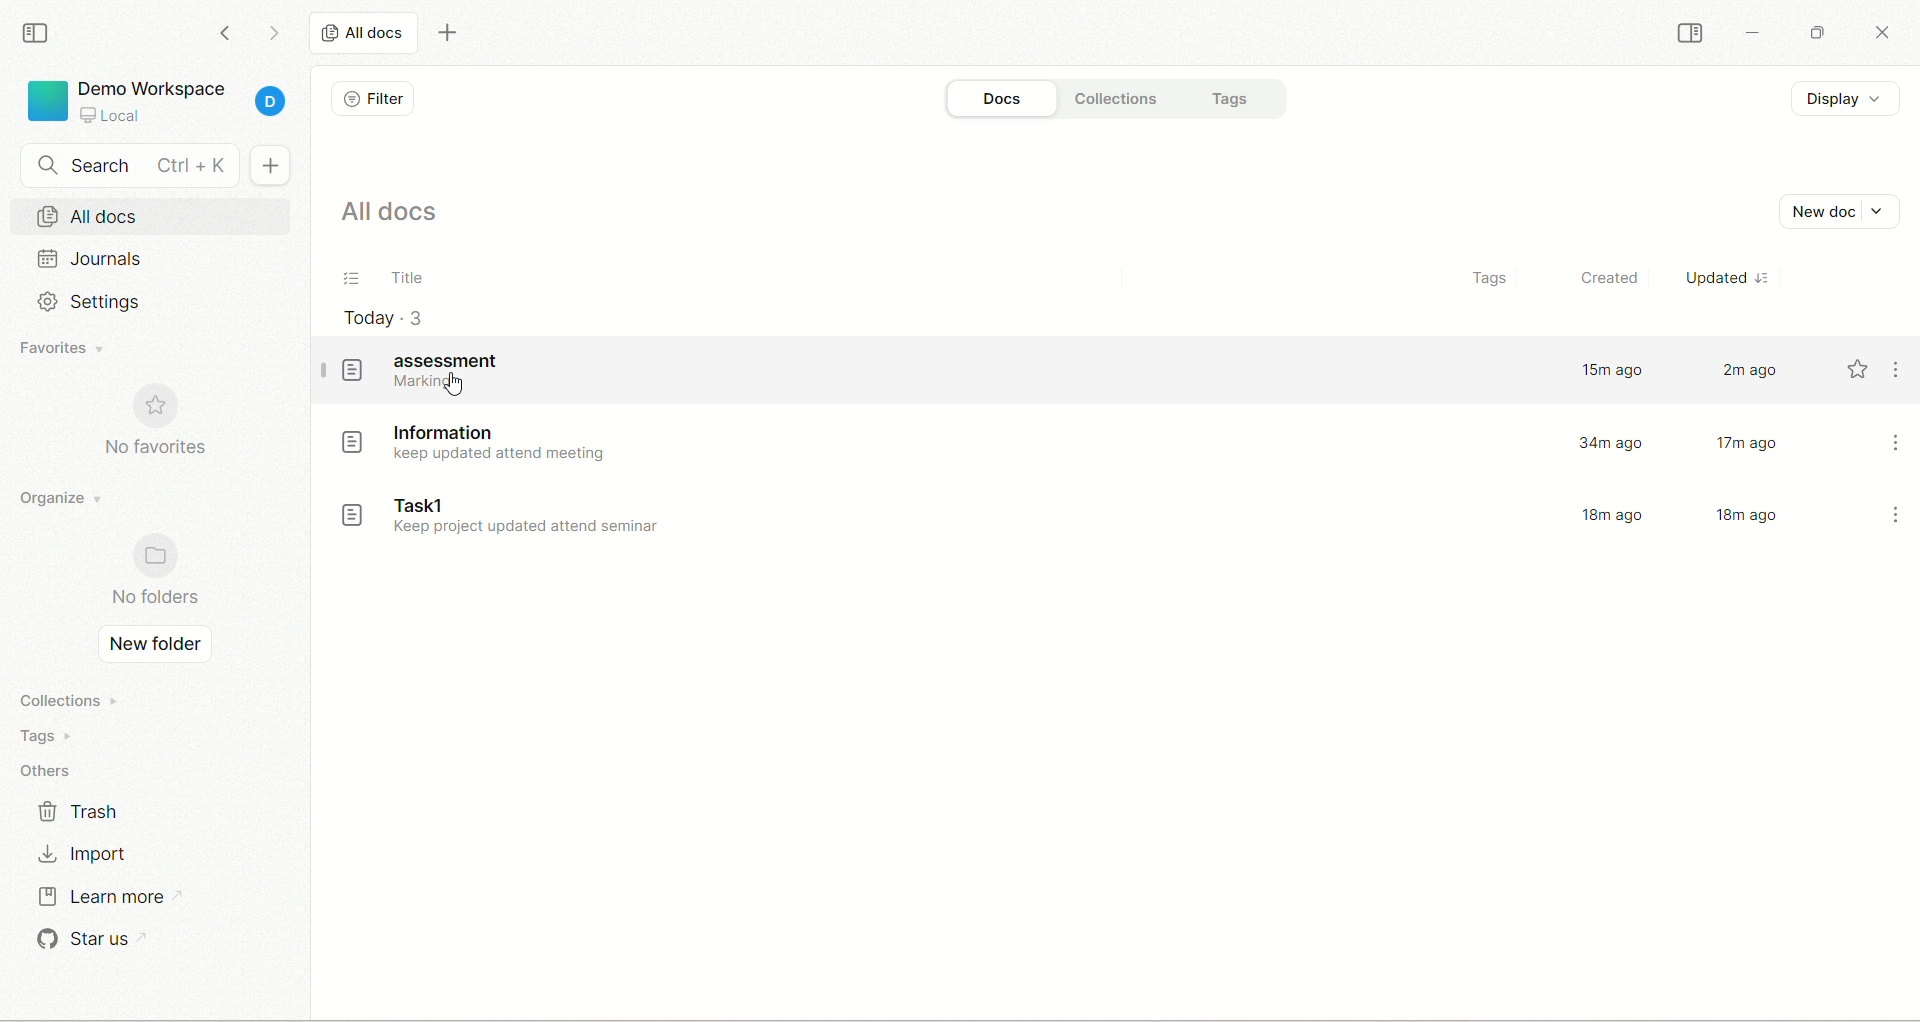 Image resolution: width=1920 pixels, height=1022 pixels. Describe the element at coordinates (1617, 442) in the screenshot. I see `34m ago` at that location.